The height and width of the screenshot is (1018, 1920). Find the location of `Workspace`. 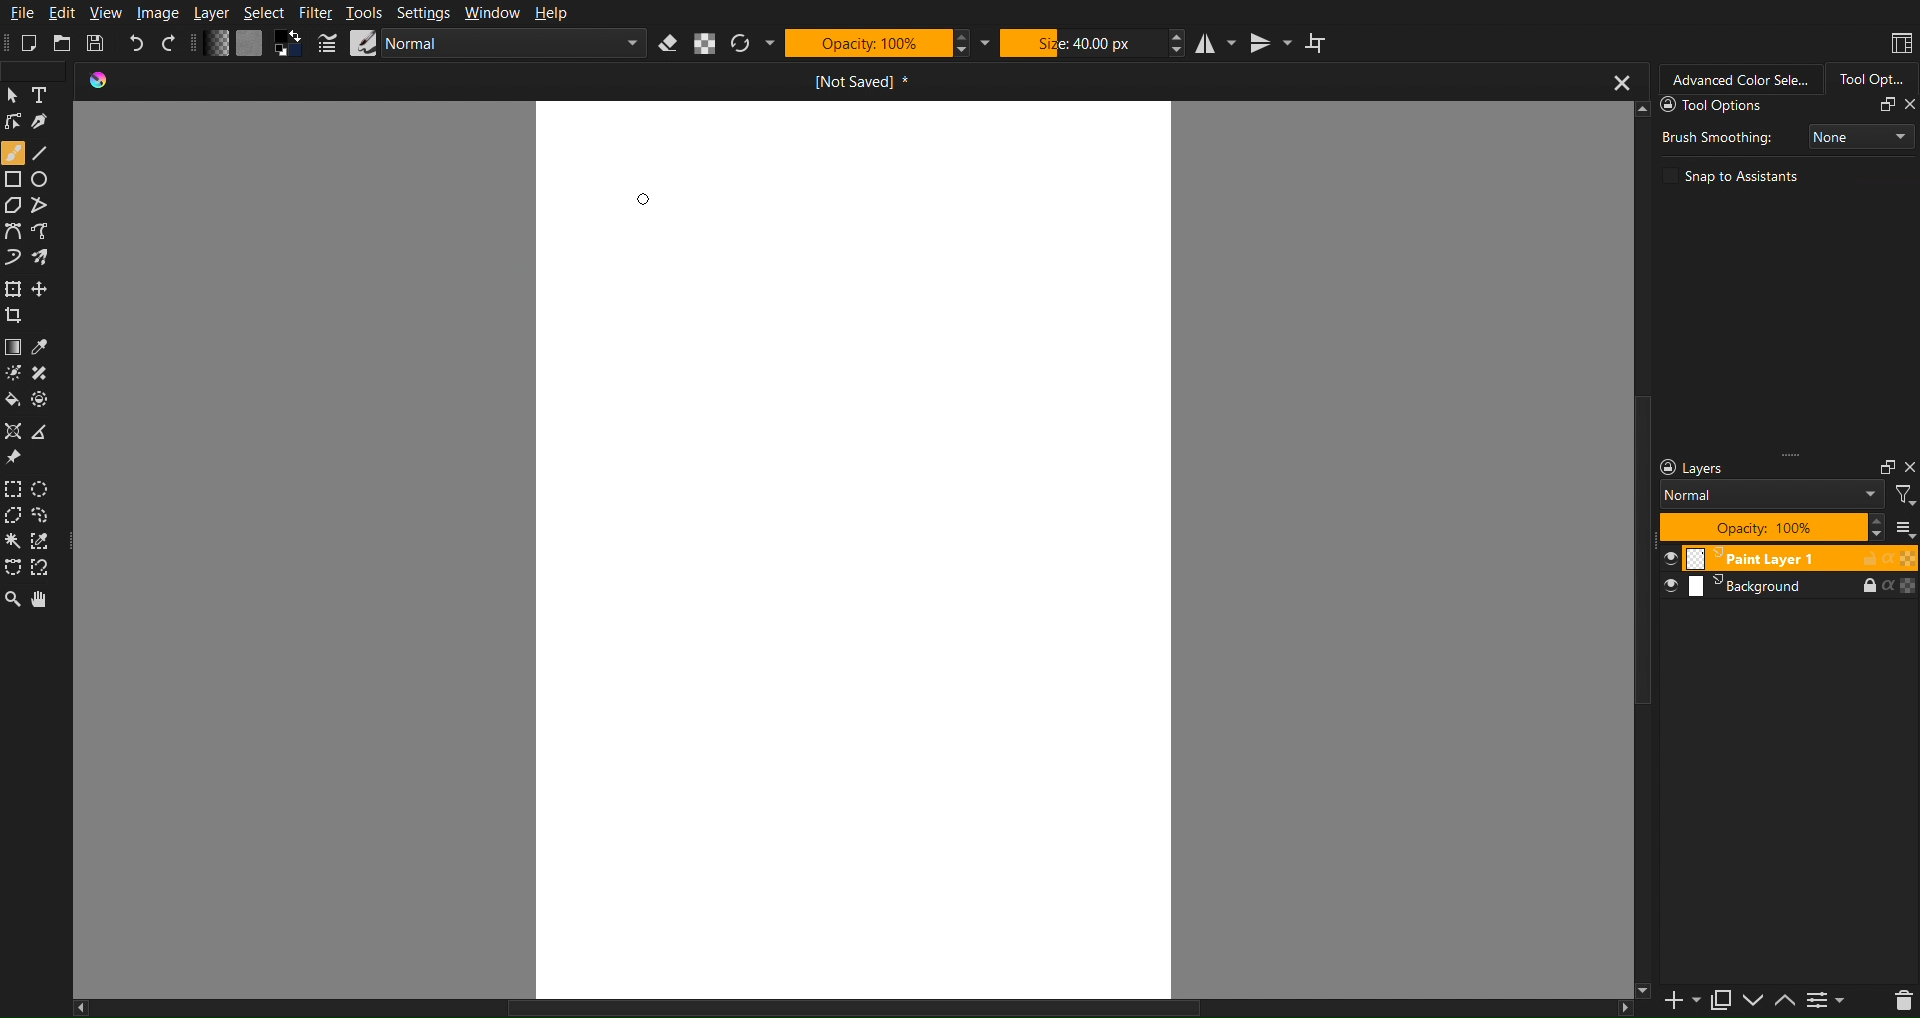

Workspace is located at coordinates (1900, 43).